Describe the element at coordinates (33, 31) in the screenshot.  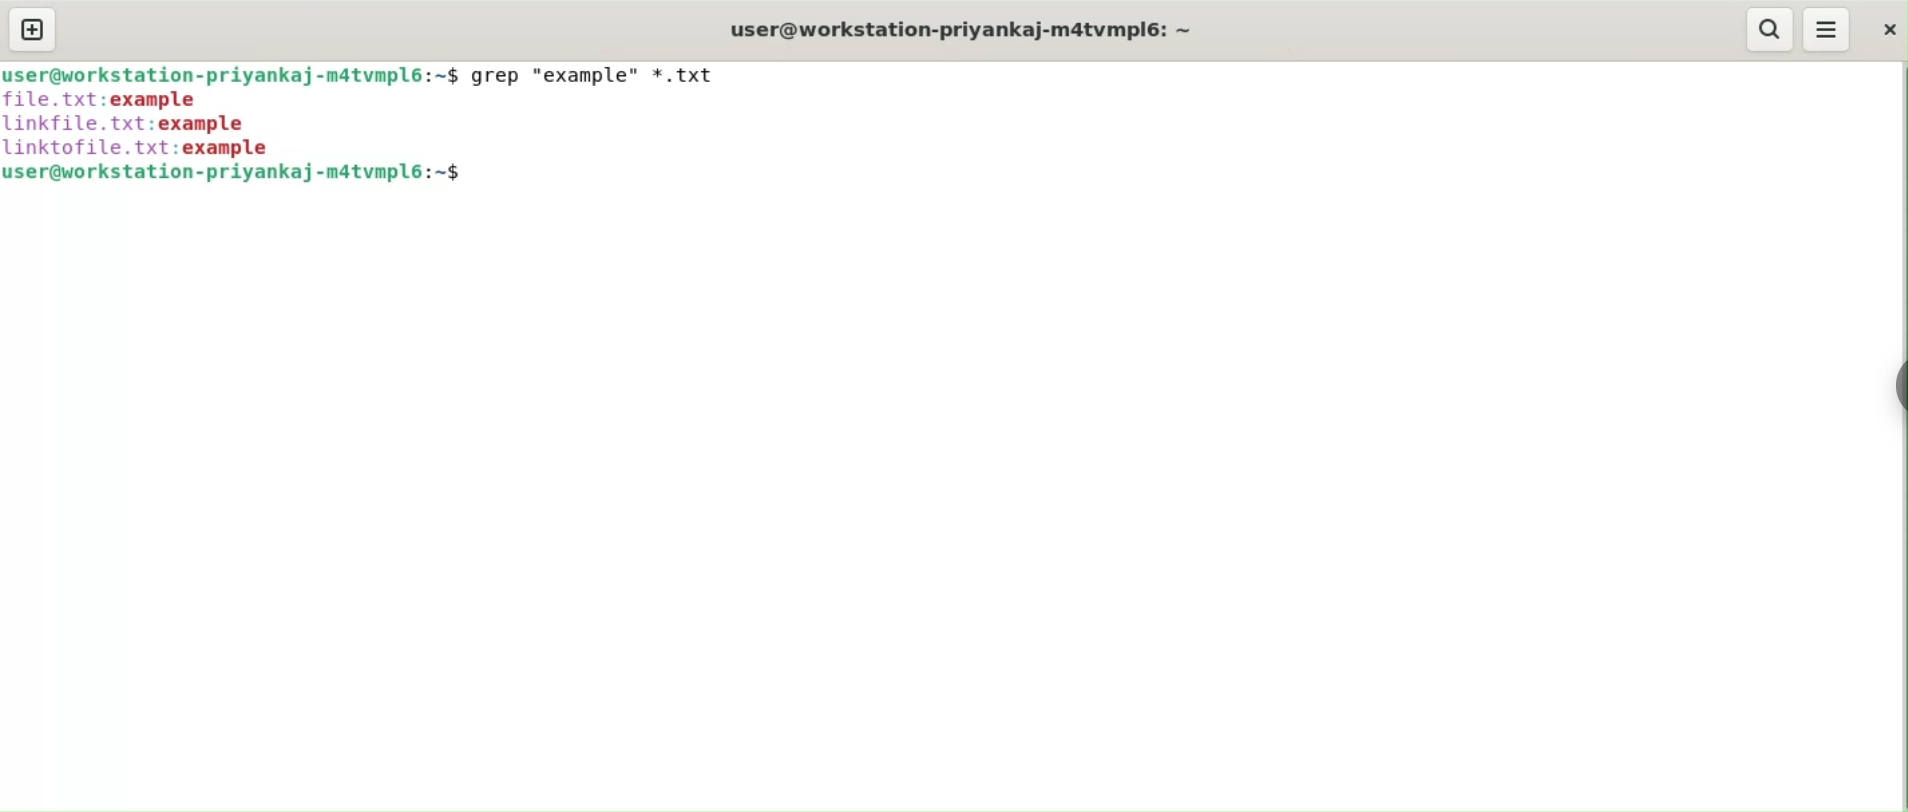
I see `new tab` at that location.